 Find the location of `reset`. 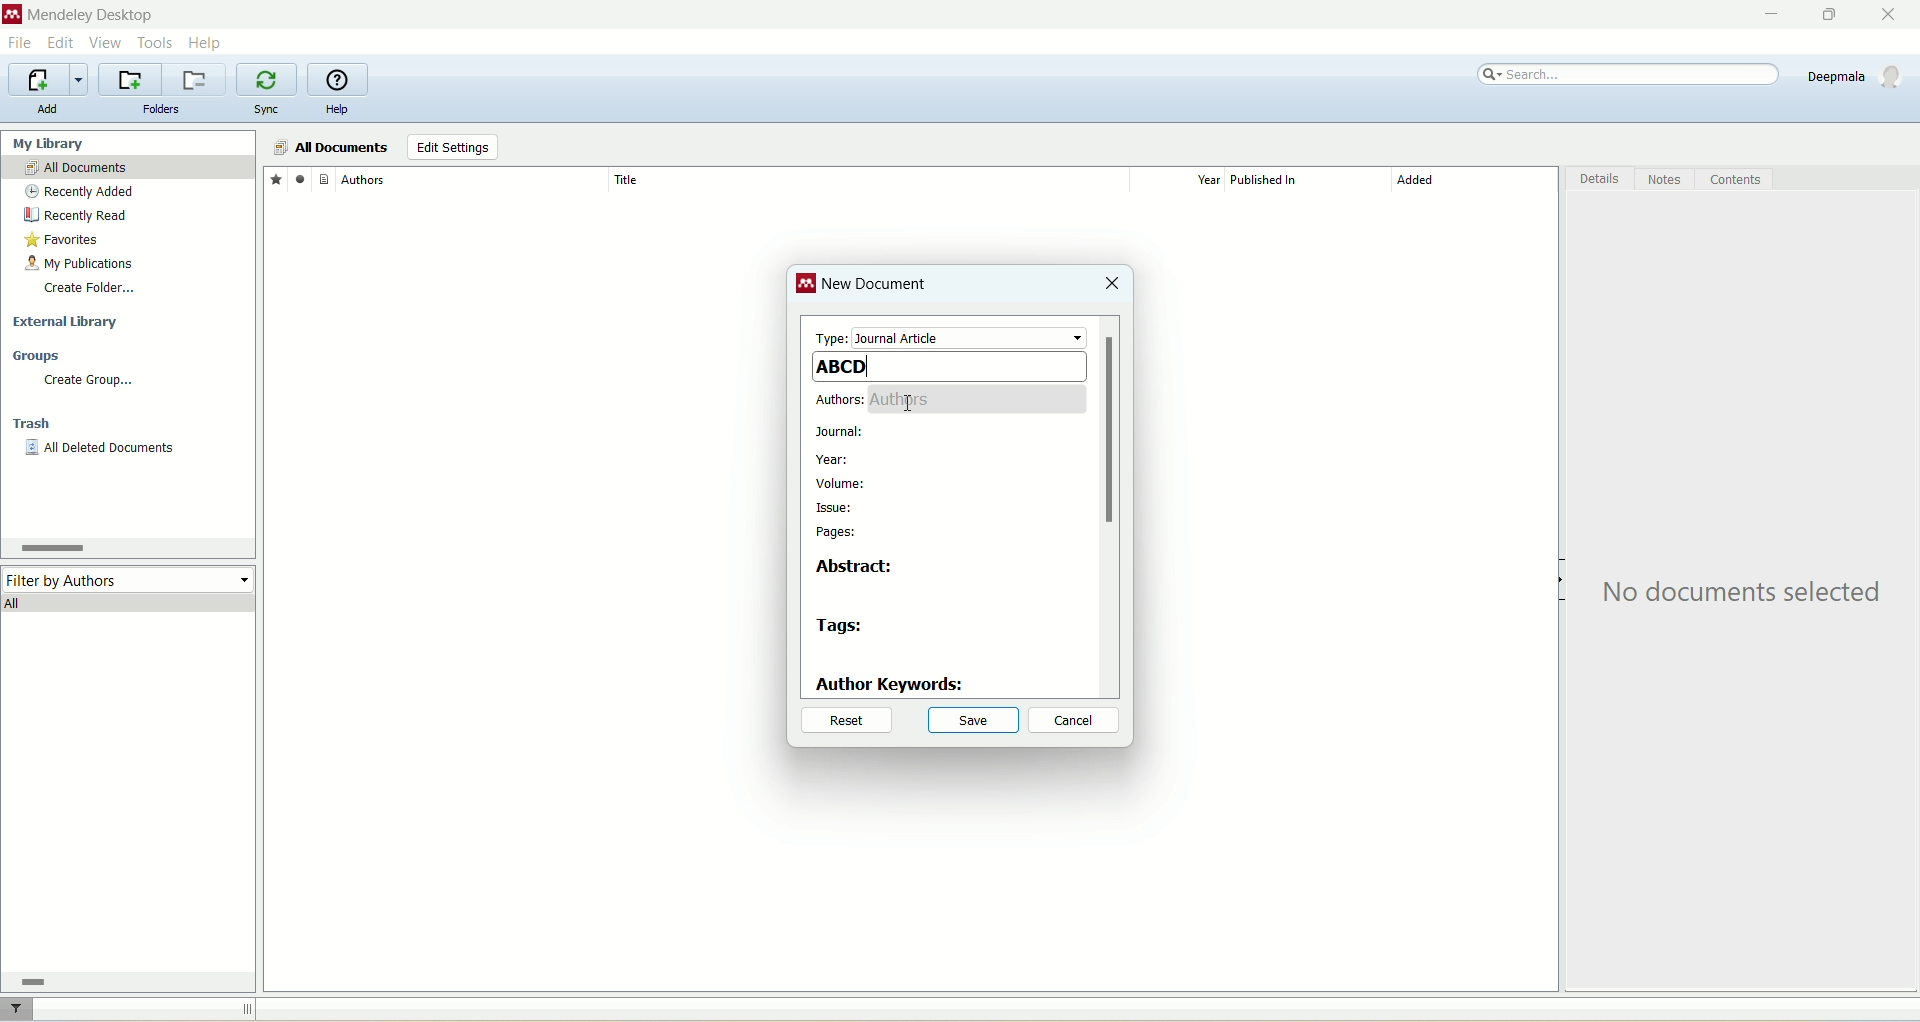

reset is located at coordinates (844, 722).